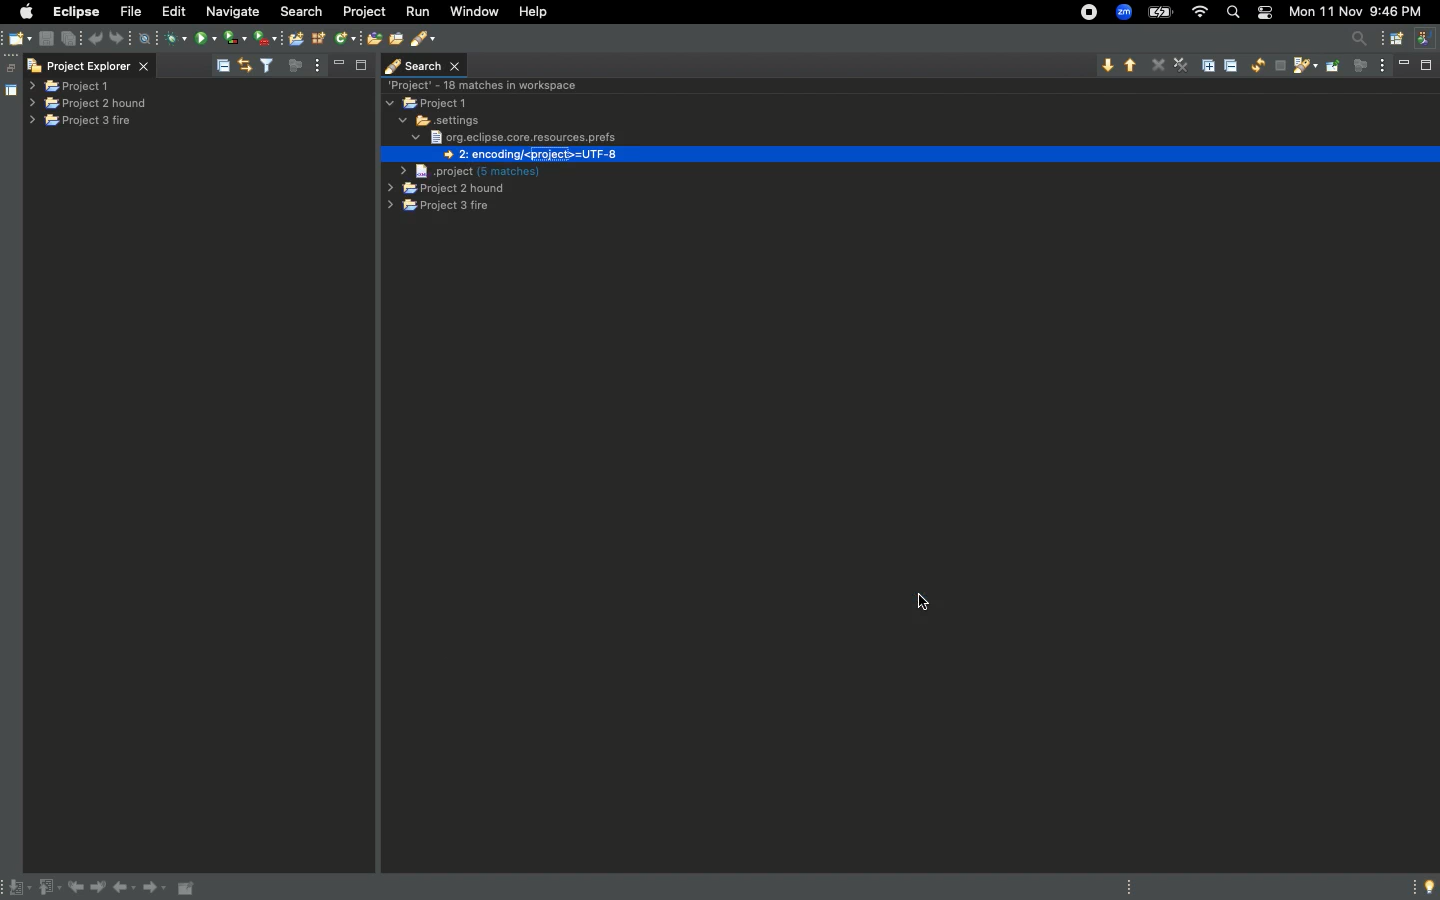 The image size is (1440, 900). What do you see at coordinates (1, 91) in the screenshot?
I see `shared area` at bounding box center [1, 91].